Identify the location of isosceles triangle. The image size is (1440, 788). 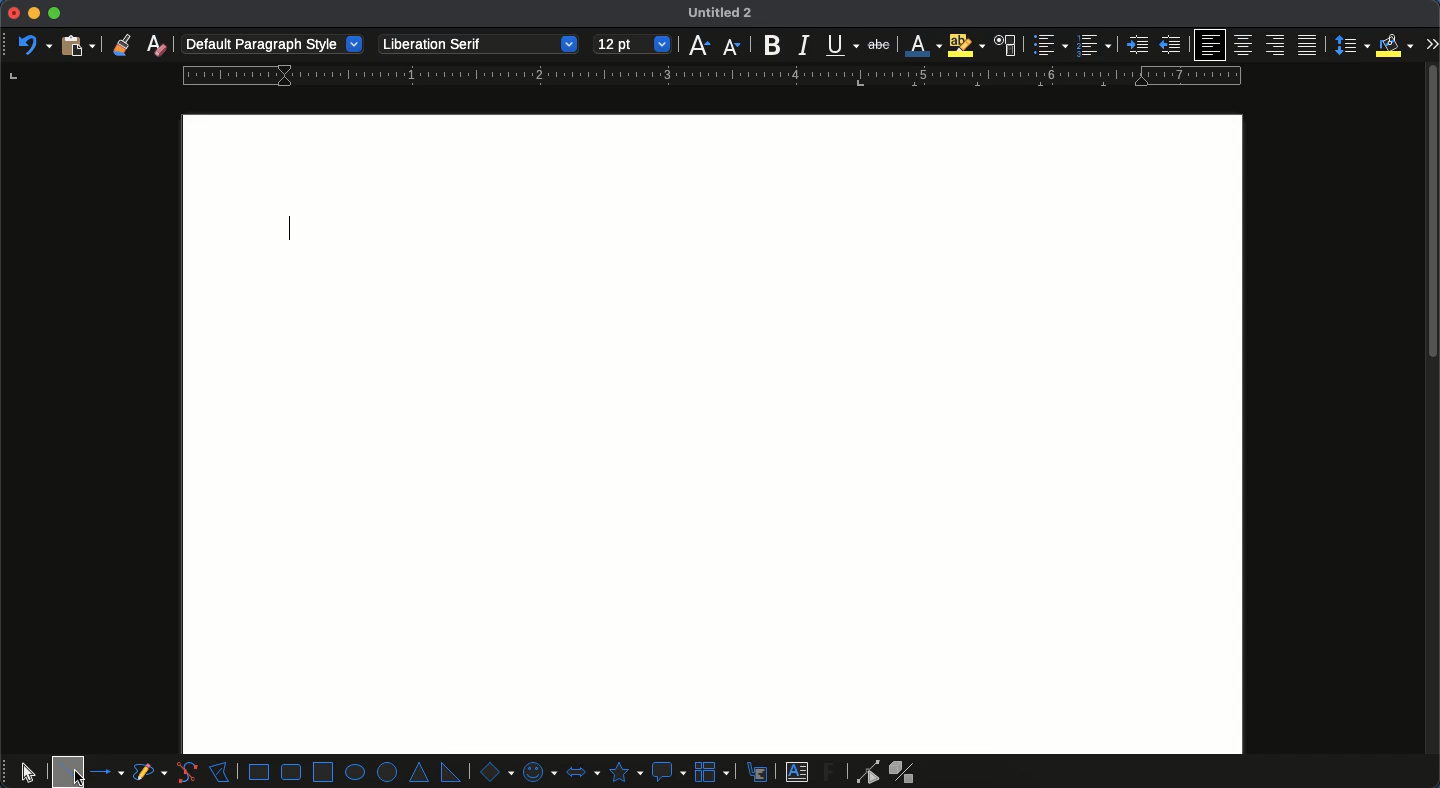
(421, 773).